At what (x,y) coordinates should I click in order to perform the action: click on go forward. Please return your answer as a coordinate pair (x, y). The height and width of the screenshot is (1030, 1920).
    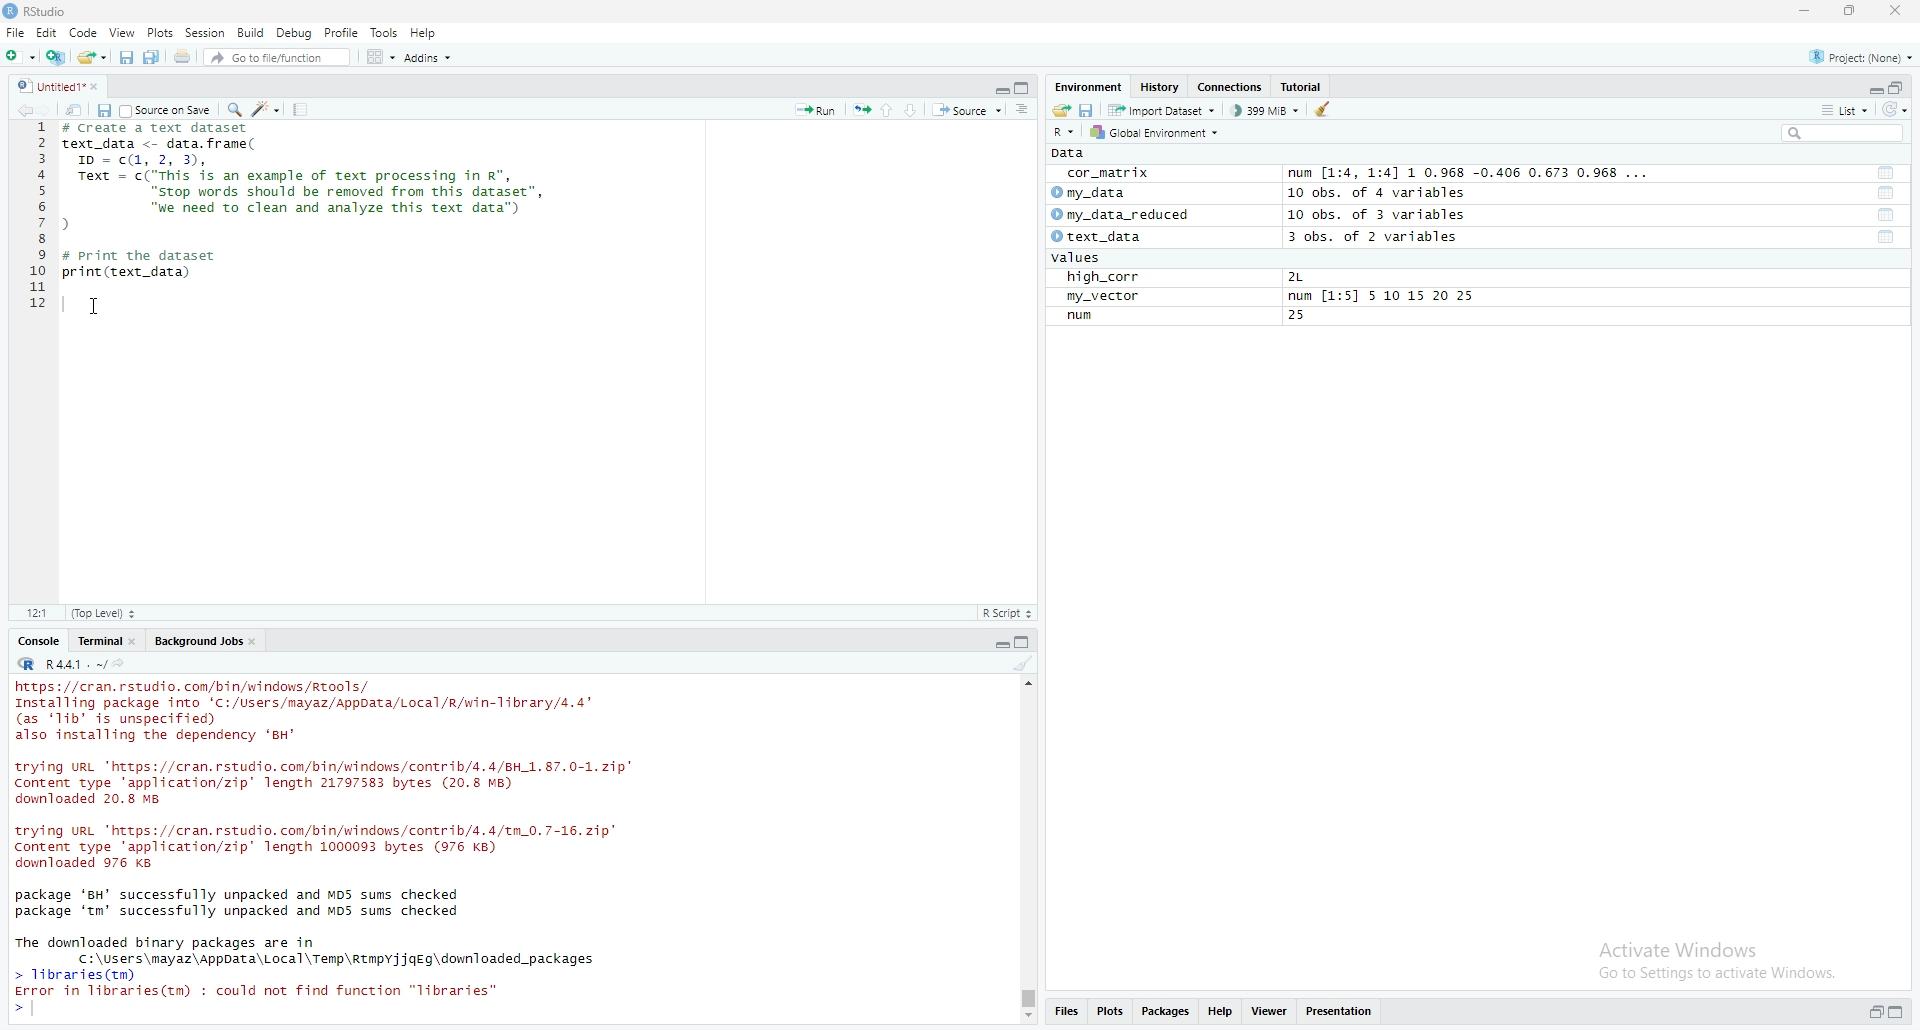
    Looking at the image, I should click on (49, 110).